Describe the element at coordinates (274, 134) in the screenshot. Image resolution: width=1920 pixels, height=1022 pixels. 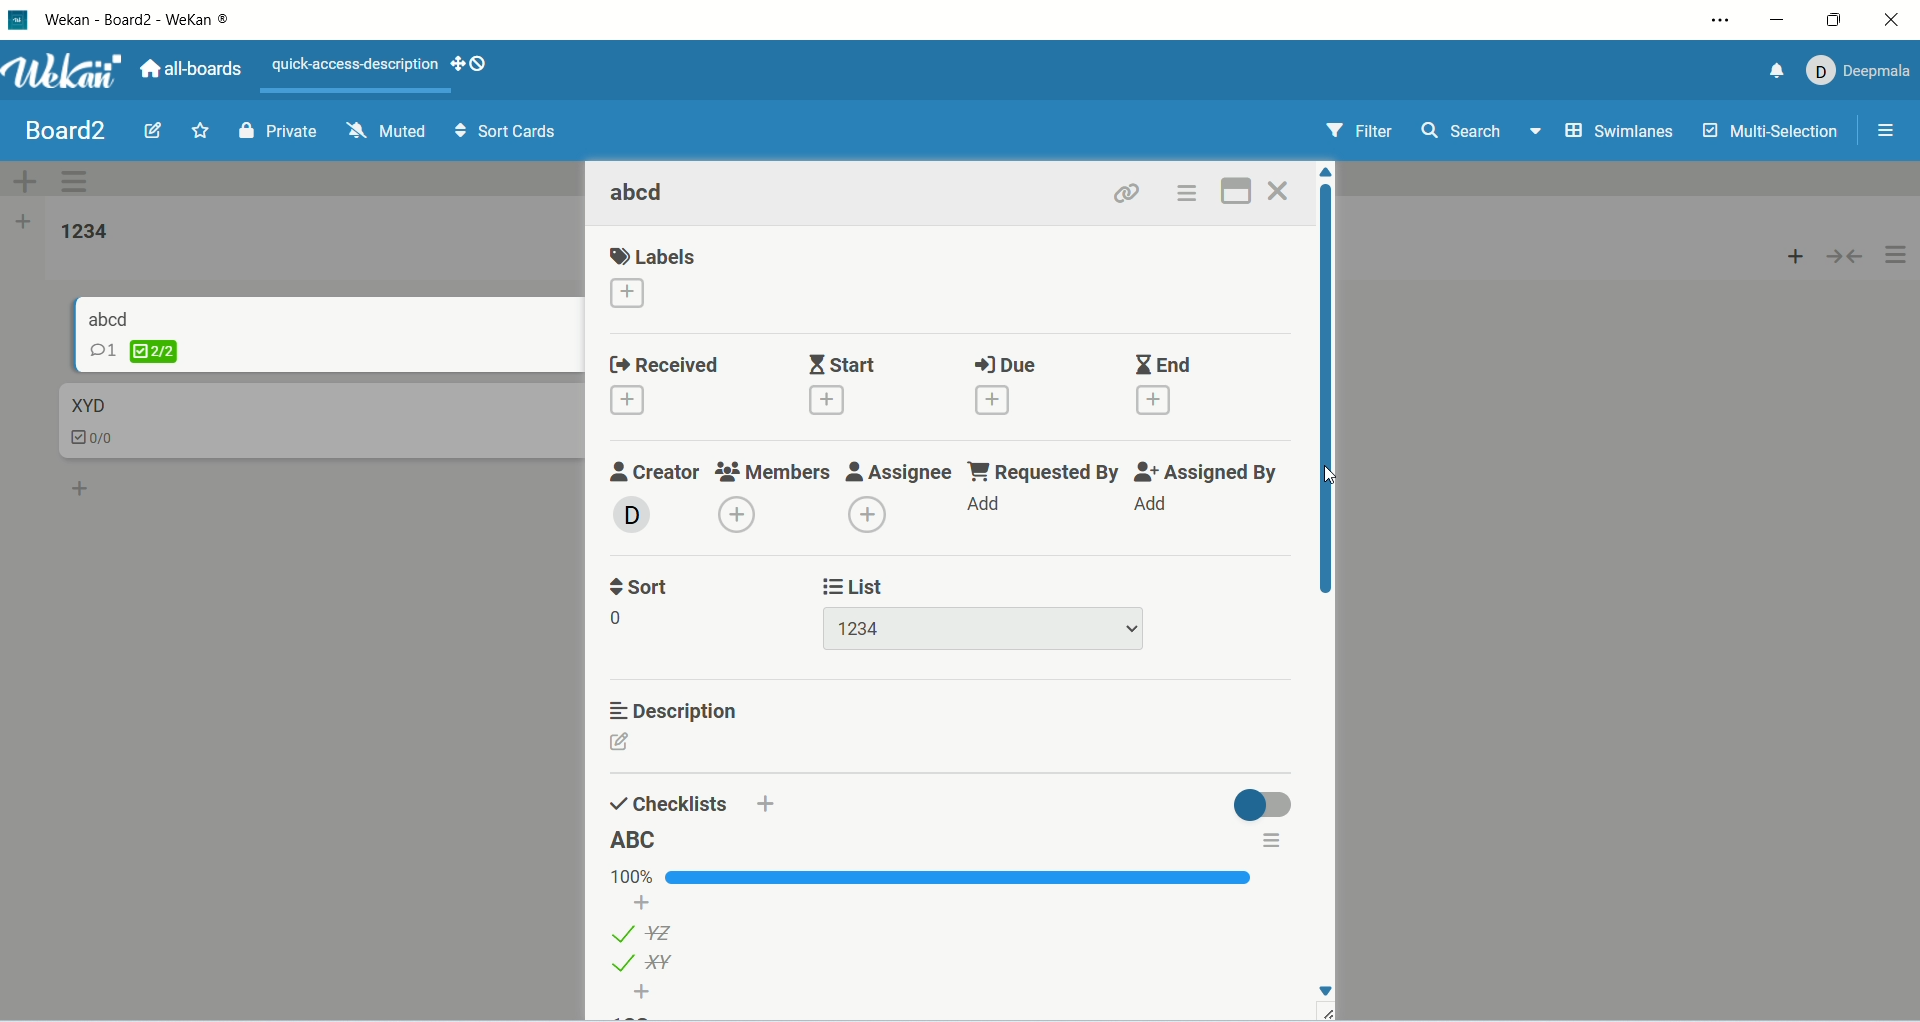
I see `private` at that location.